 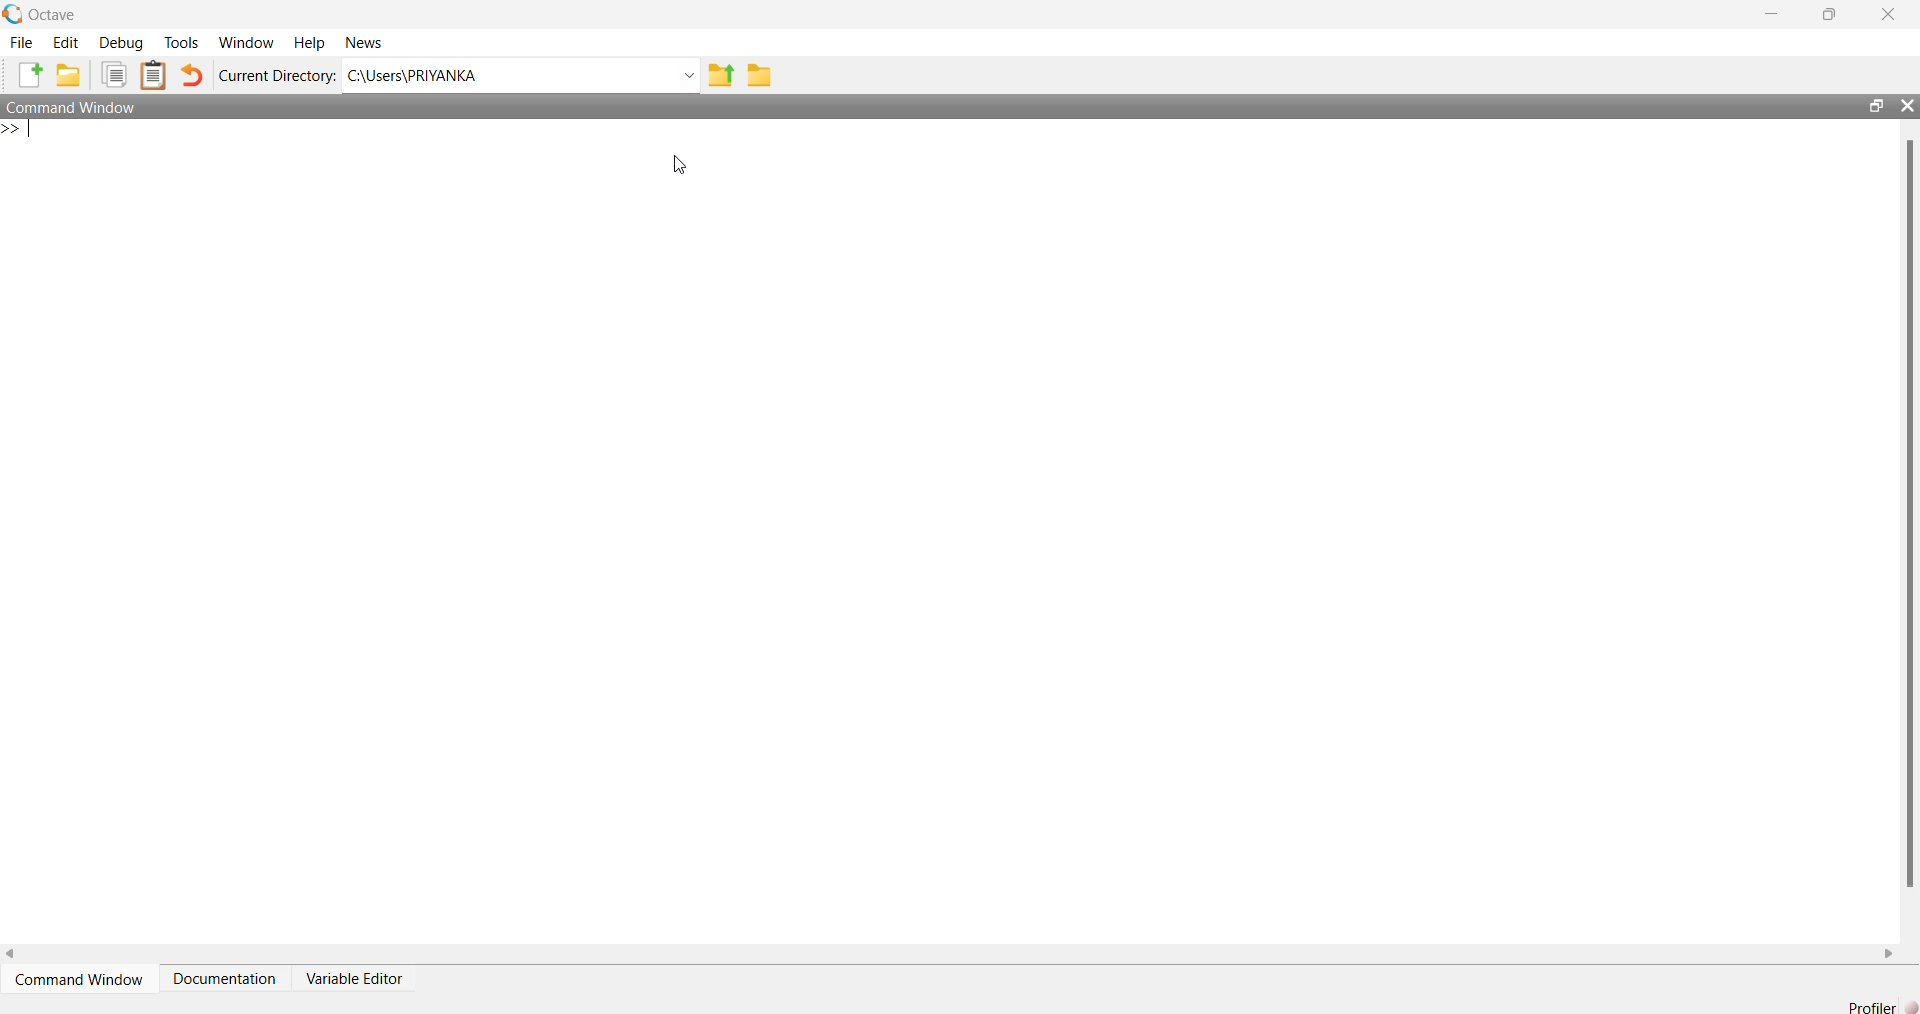 I want to click on add, so click(x=30, y=75).